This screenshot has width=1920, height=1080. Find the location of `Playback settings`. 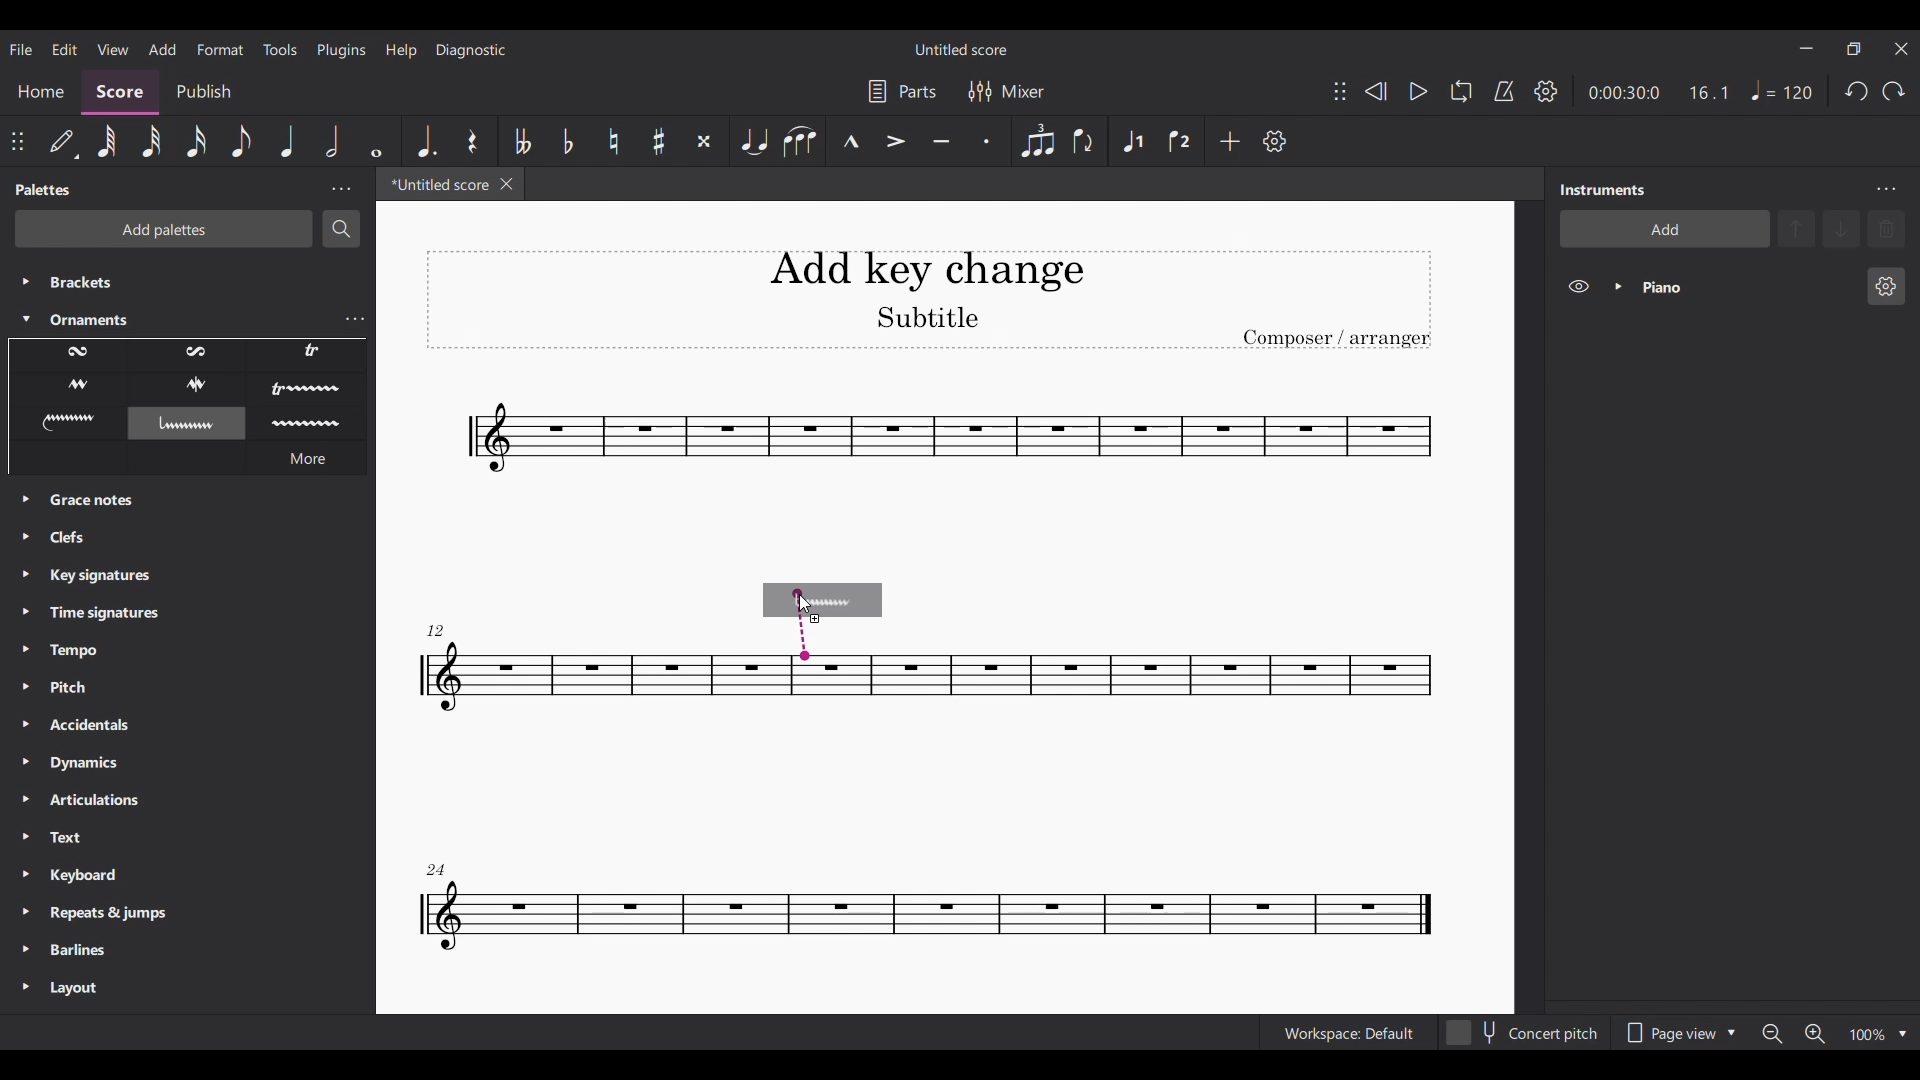

Playback settings is located at coordinates (1546, 92).